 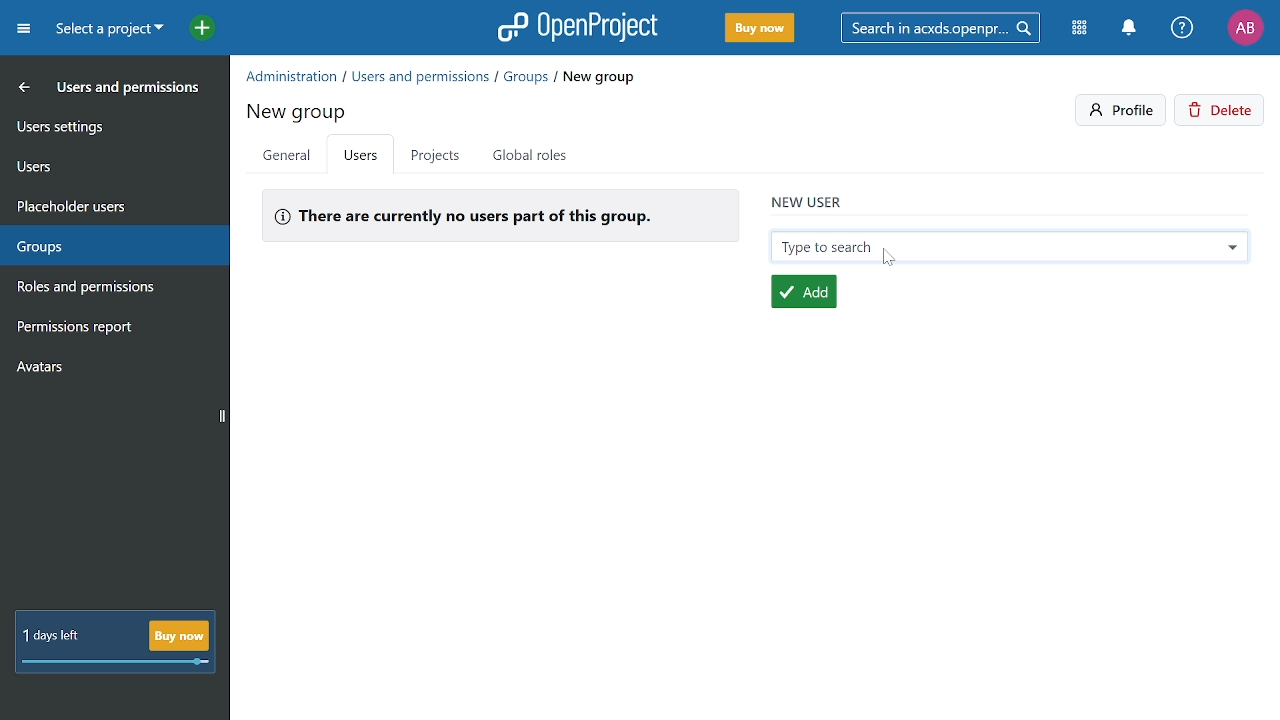 What do you see at coordinates (883, 260) in the screenshot?
I see `cursor` at bounding box center [883, 260].